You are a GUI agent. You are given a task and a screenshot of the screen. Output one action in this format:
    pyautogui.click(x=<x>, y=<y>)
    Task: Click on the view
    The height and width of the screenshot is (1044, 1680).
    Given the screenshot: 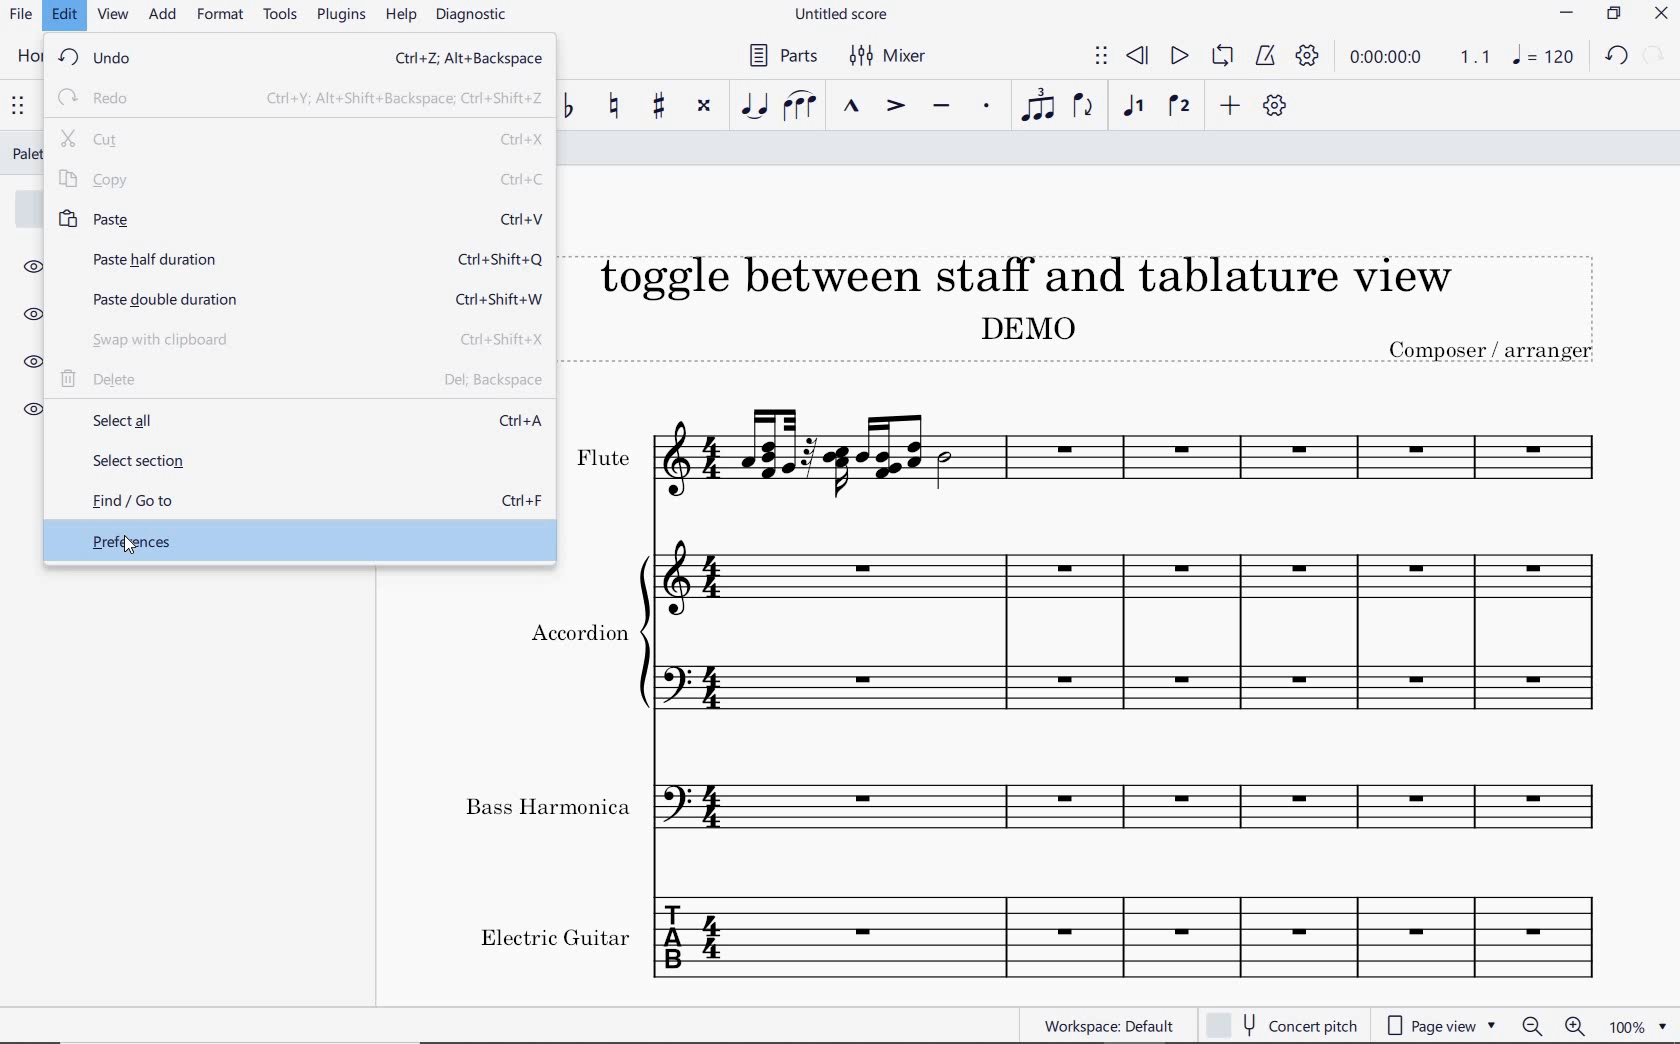 What is the action you would take?
    pyautogui.click(x=109, y=19)
    